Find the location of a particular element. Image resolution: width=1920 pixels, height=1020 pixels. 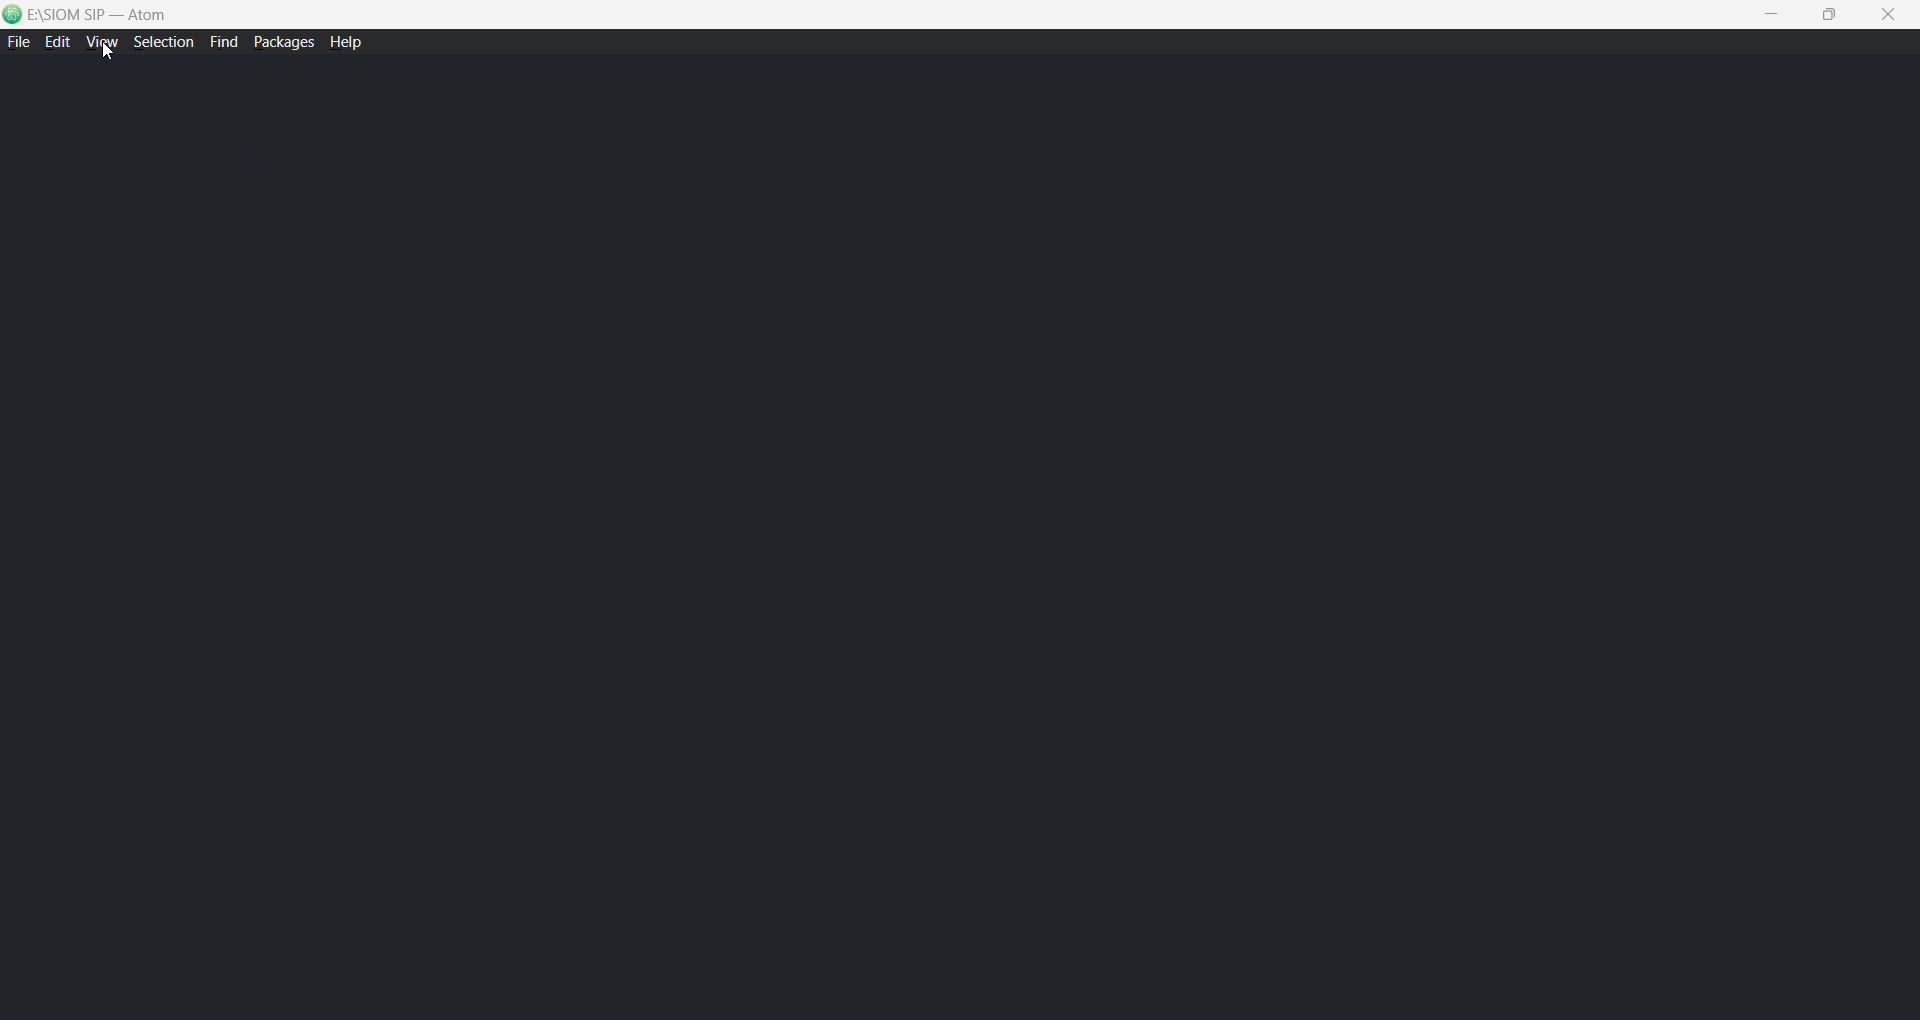

packages is located at coordinates (280, 41).